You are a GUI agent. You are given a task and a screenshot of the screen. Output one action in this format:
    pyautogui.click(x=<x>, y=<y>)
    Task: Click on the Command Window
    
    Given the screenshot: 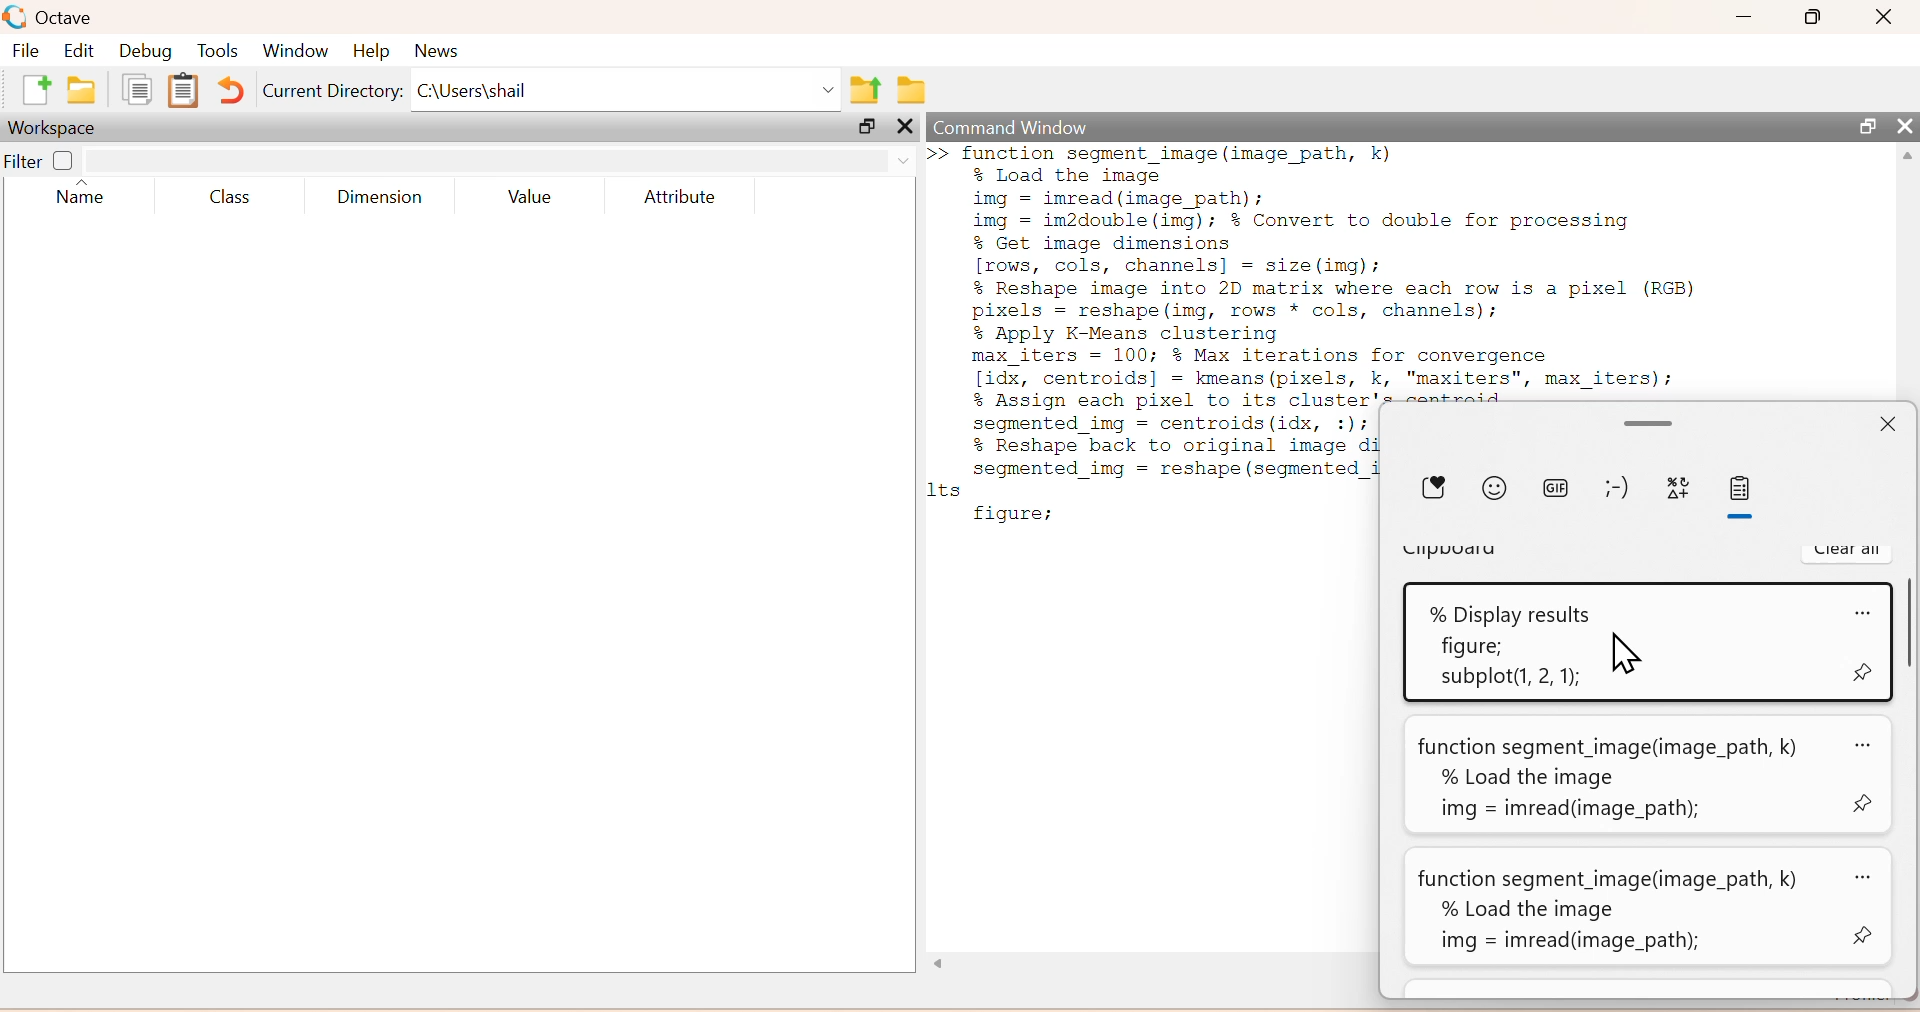 What is the action you would take?
    pyautogui.click(x=1017, y=127)
    